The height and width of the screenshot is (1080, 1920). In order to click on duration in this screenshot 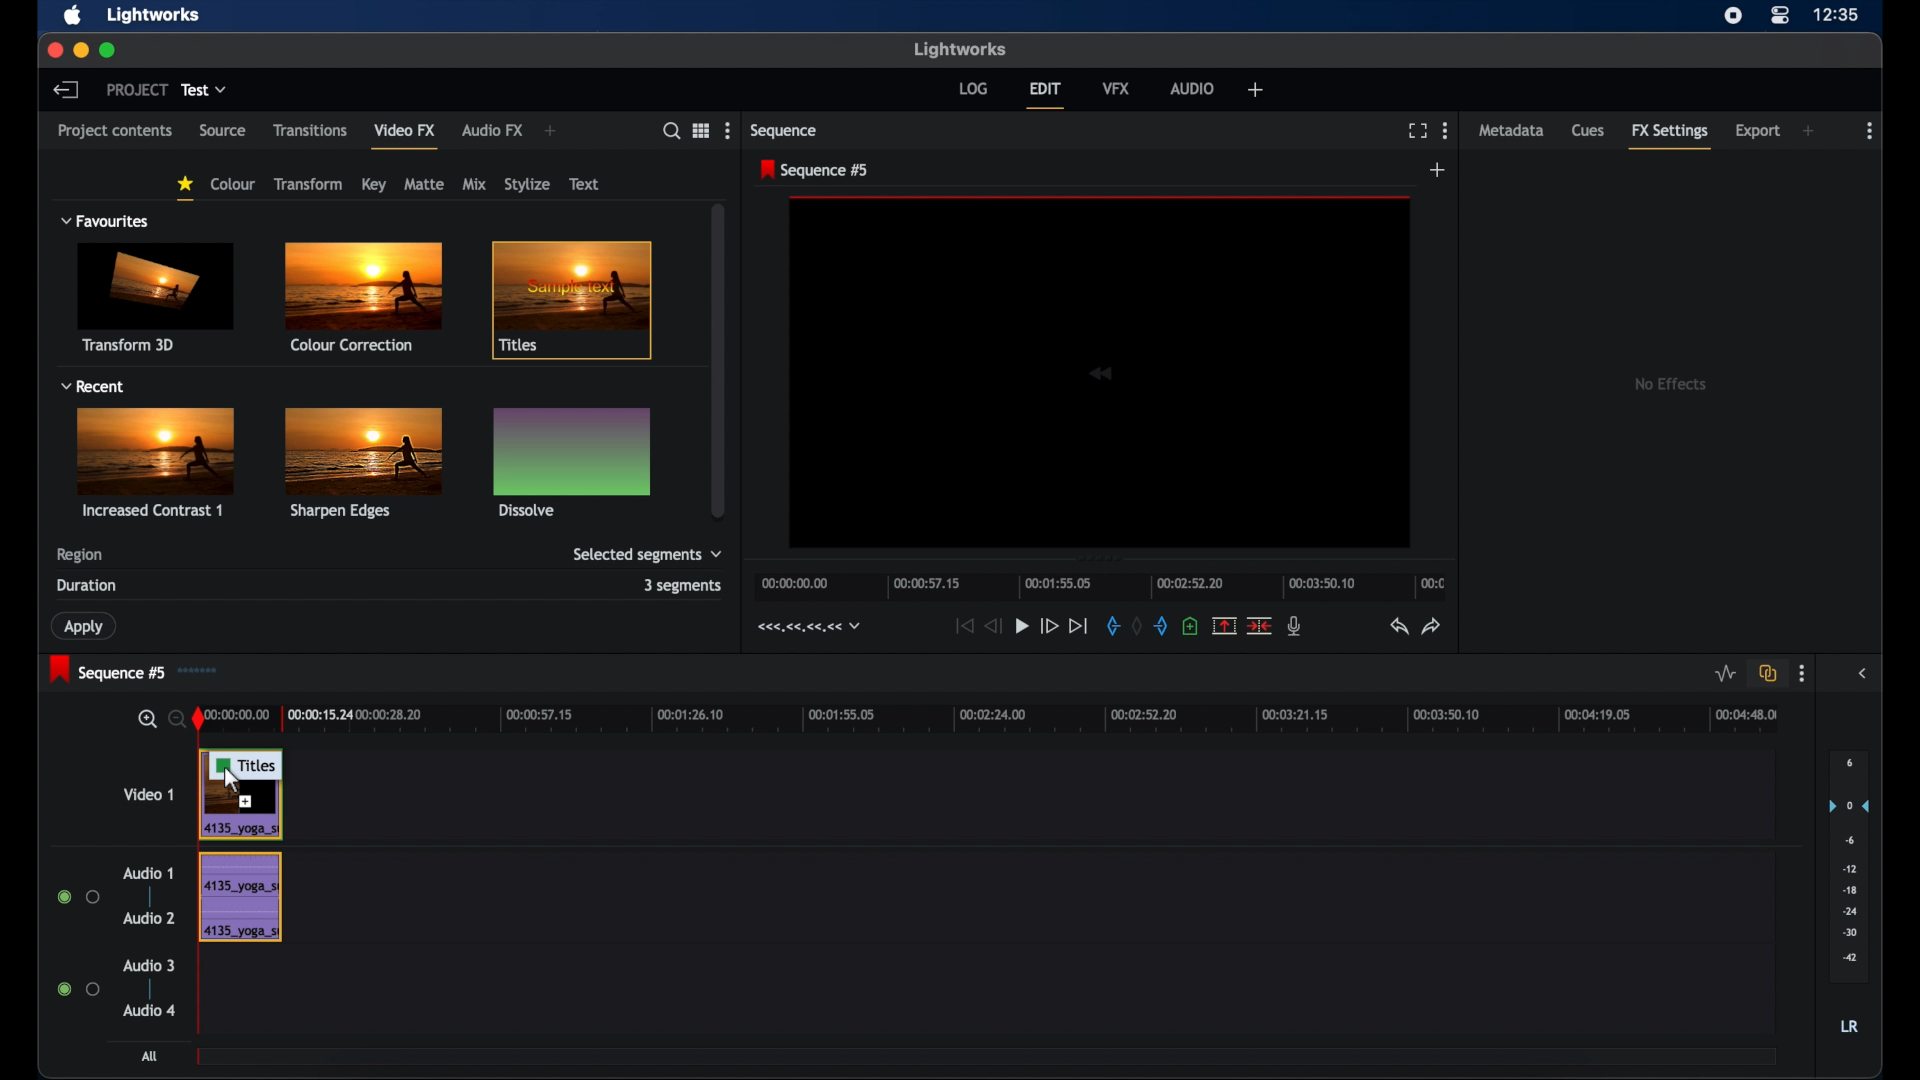, I will do `click(88, 585)`.